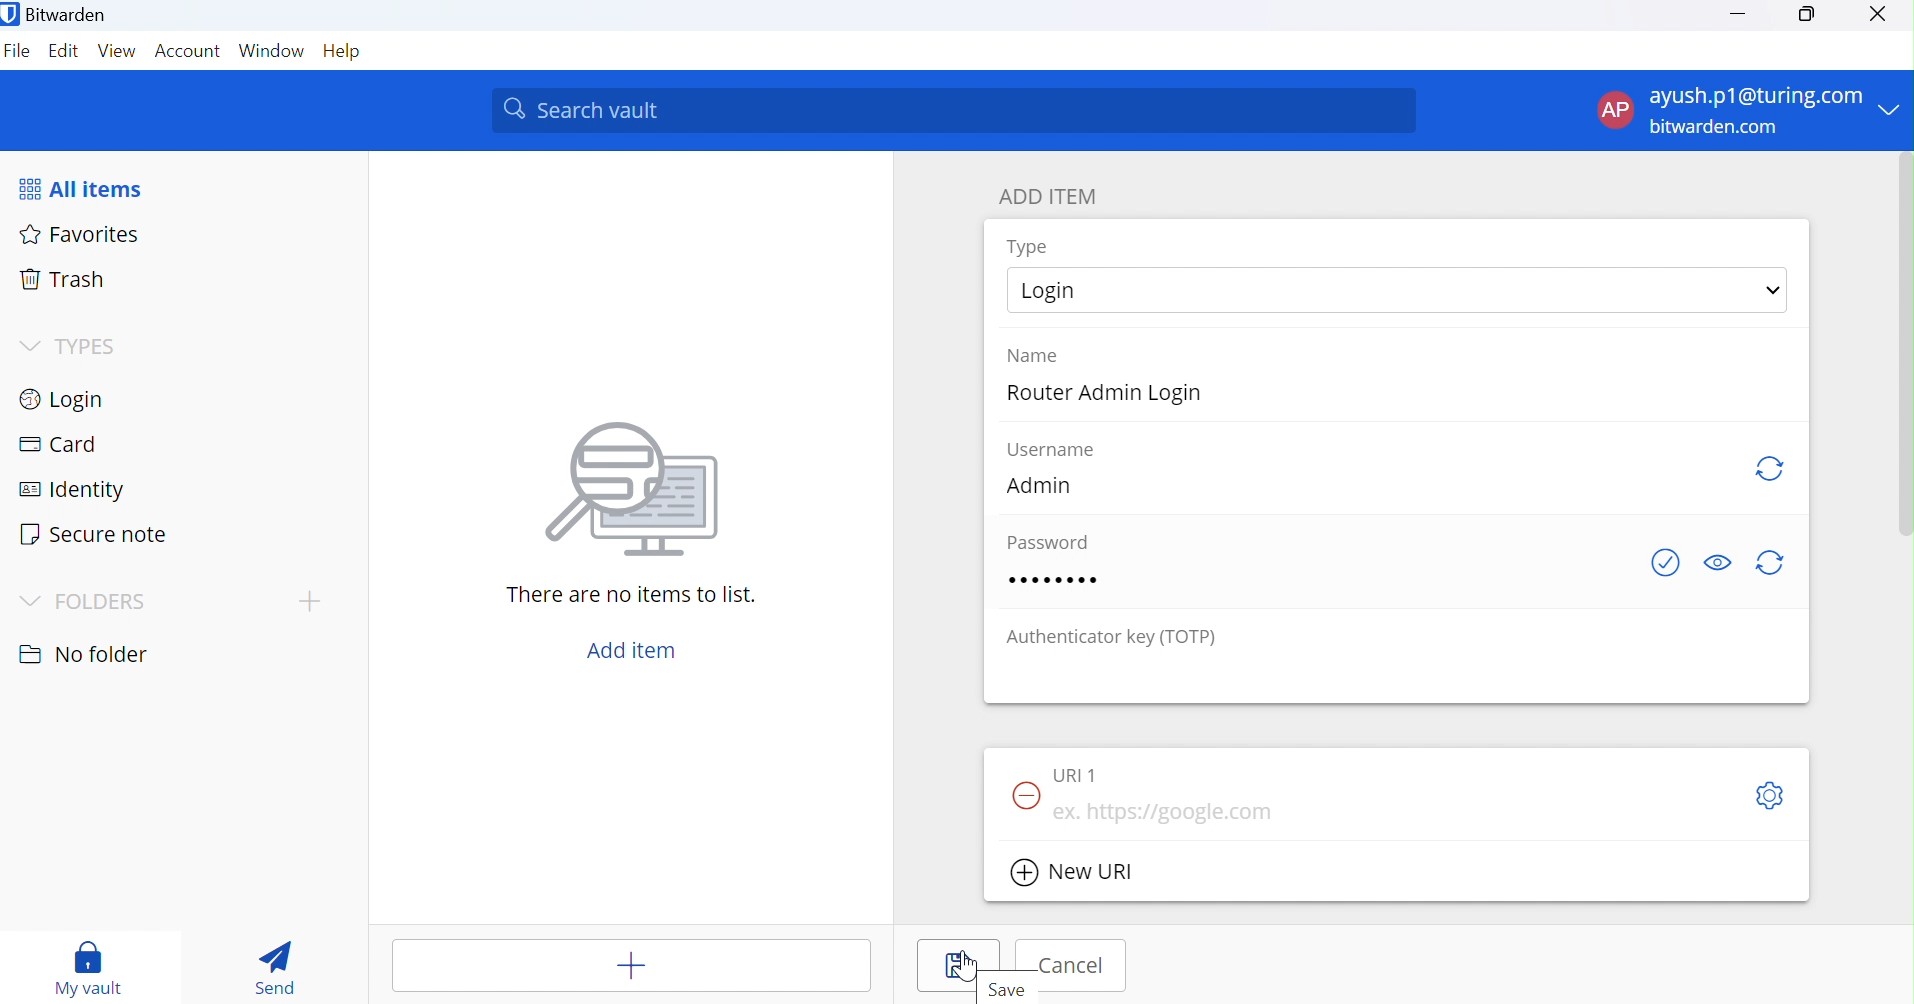 This screenshot has height=1004, width=1914. Describe the element at coordinates (1076, 776) in the screenshot. I see `URI 1` at that location.